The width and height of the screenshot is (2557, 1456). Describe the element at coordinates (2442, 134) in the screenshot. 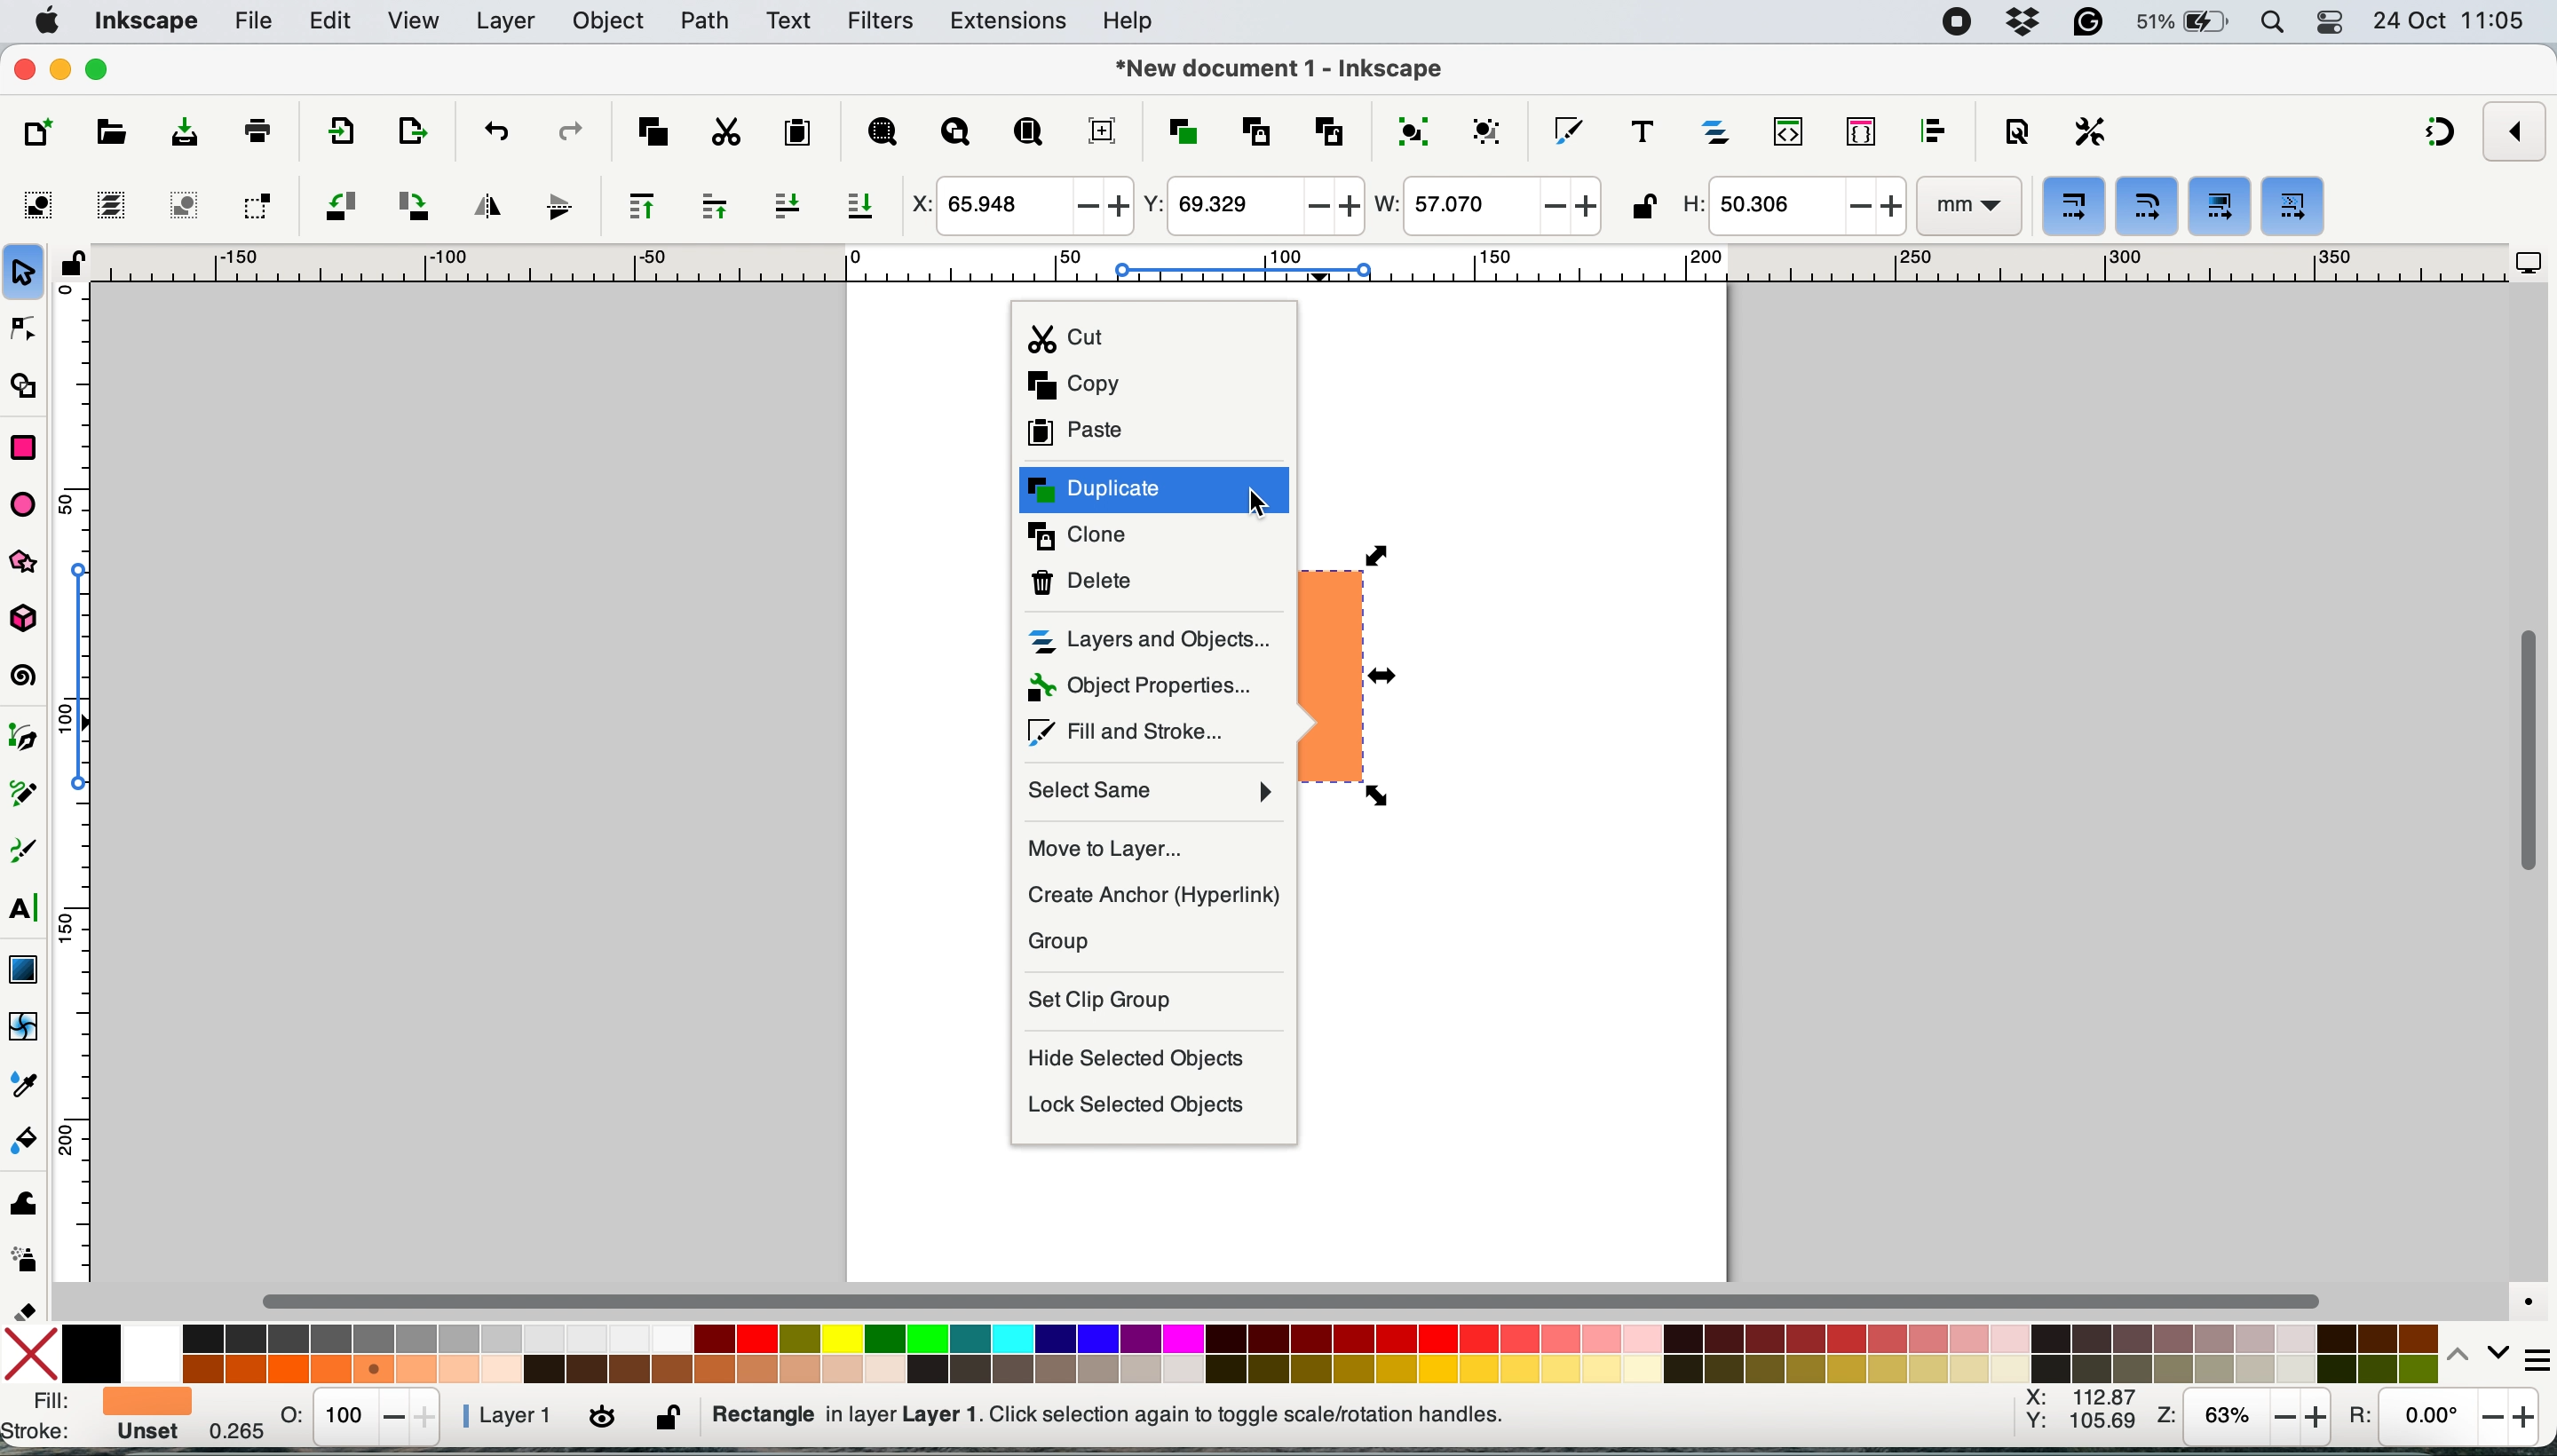

I see `snapping` at that location.